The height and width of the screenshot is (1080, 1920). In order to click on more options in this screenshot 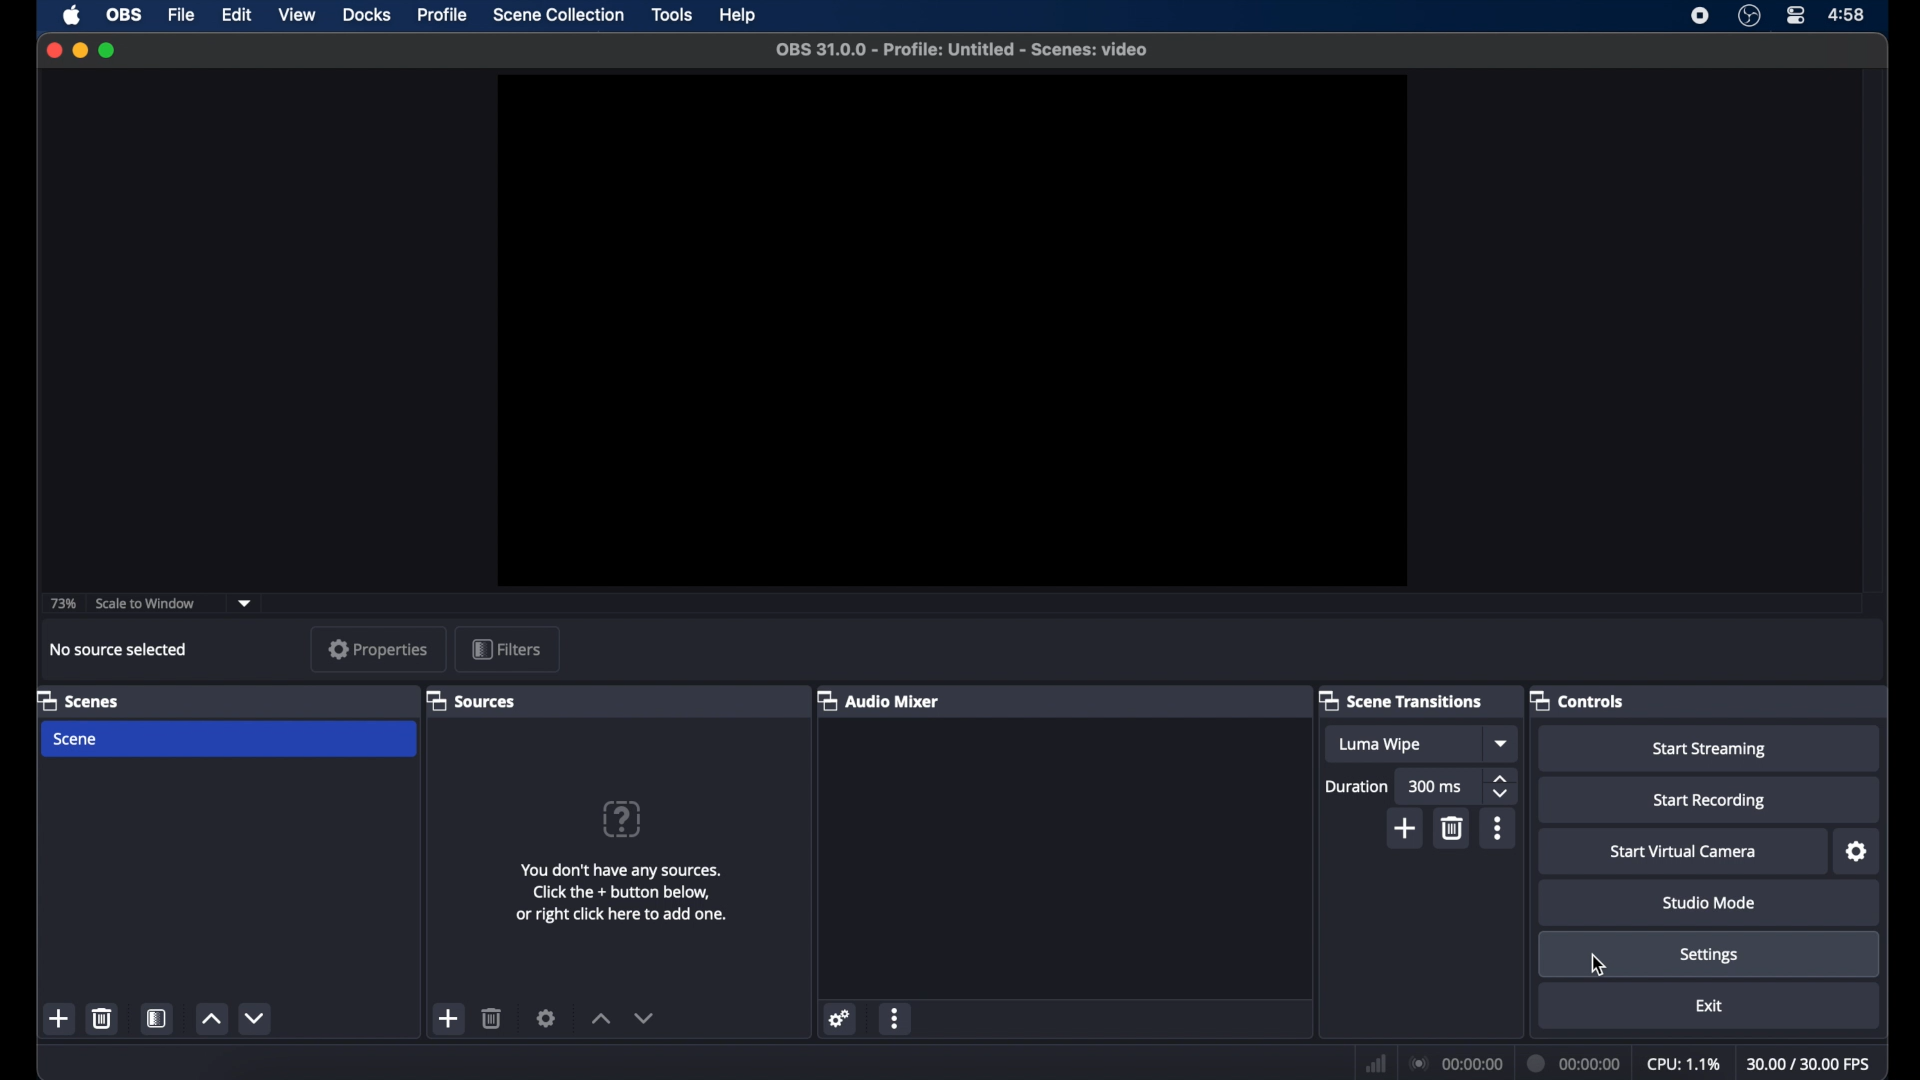, I will do `click(1496, 827)`.